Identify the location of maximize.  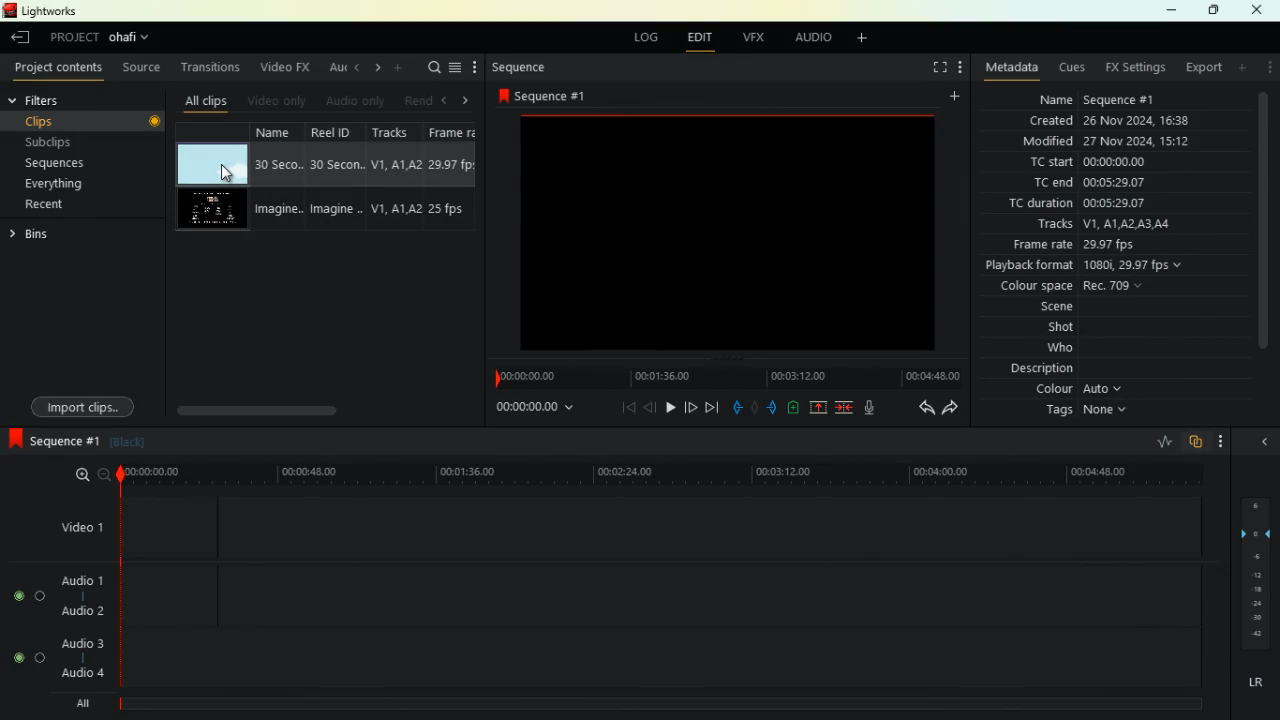
(1216, 11).